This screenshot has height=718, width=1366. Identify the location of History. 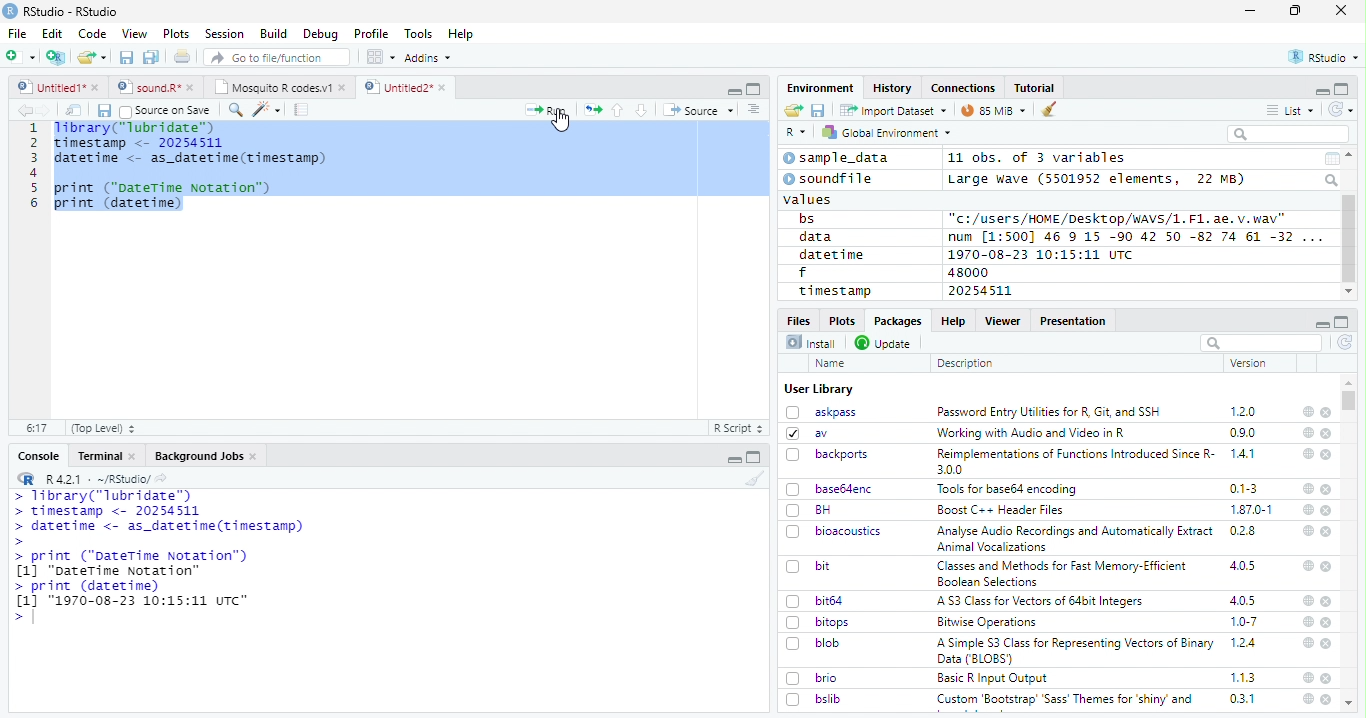
(893, 88).